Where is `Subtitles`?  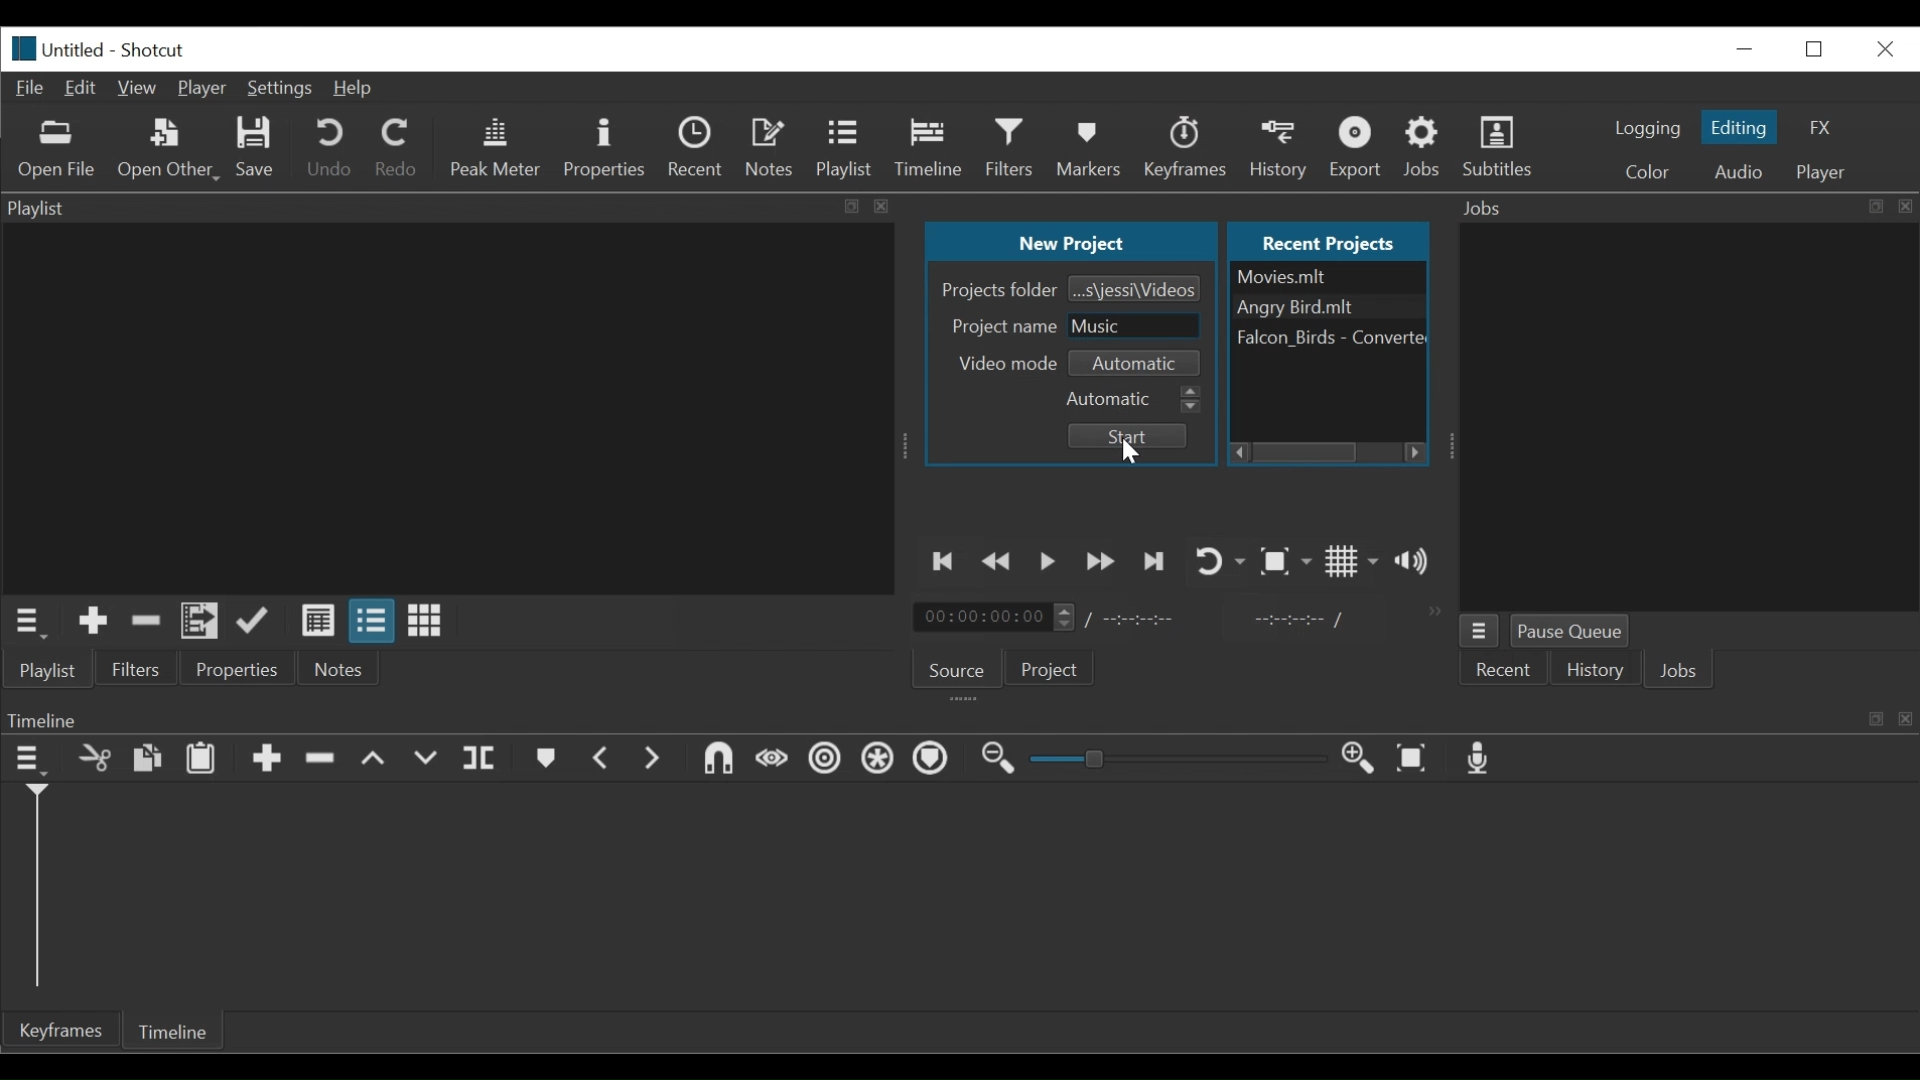
Subtitles is located at coordinates (1497, 147).